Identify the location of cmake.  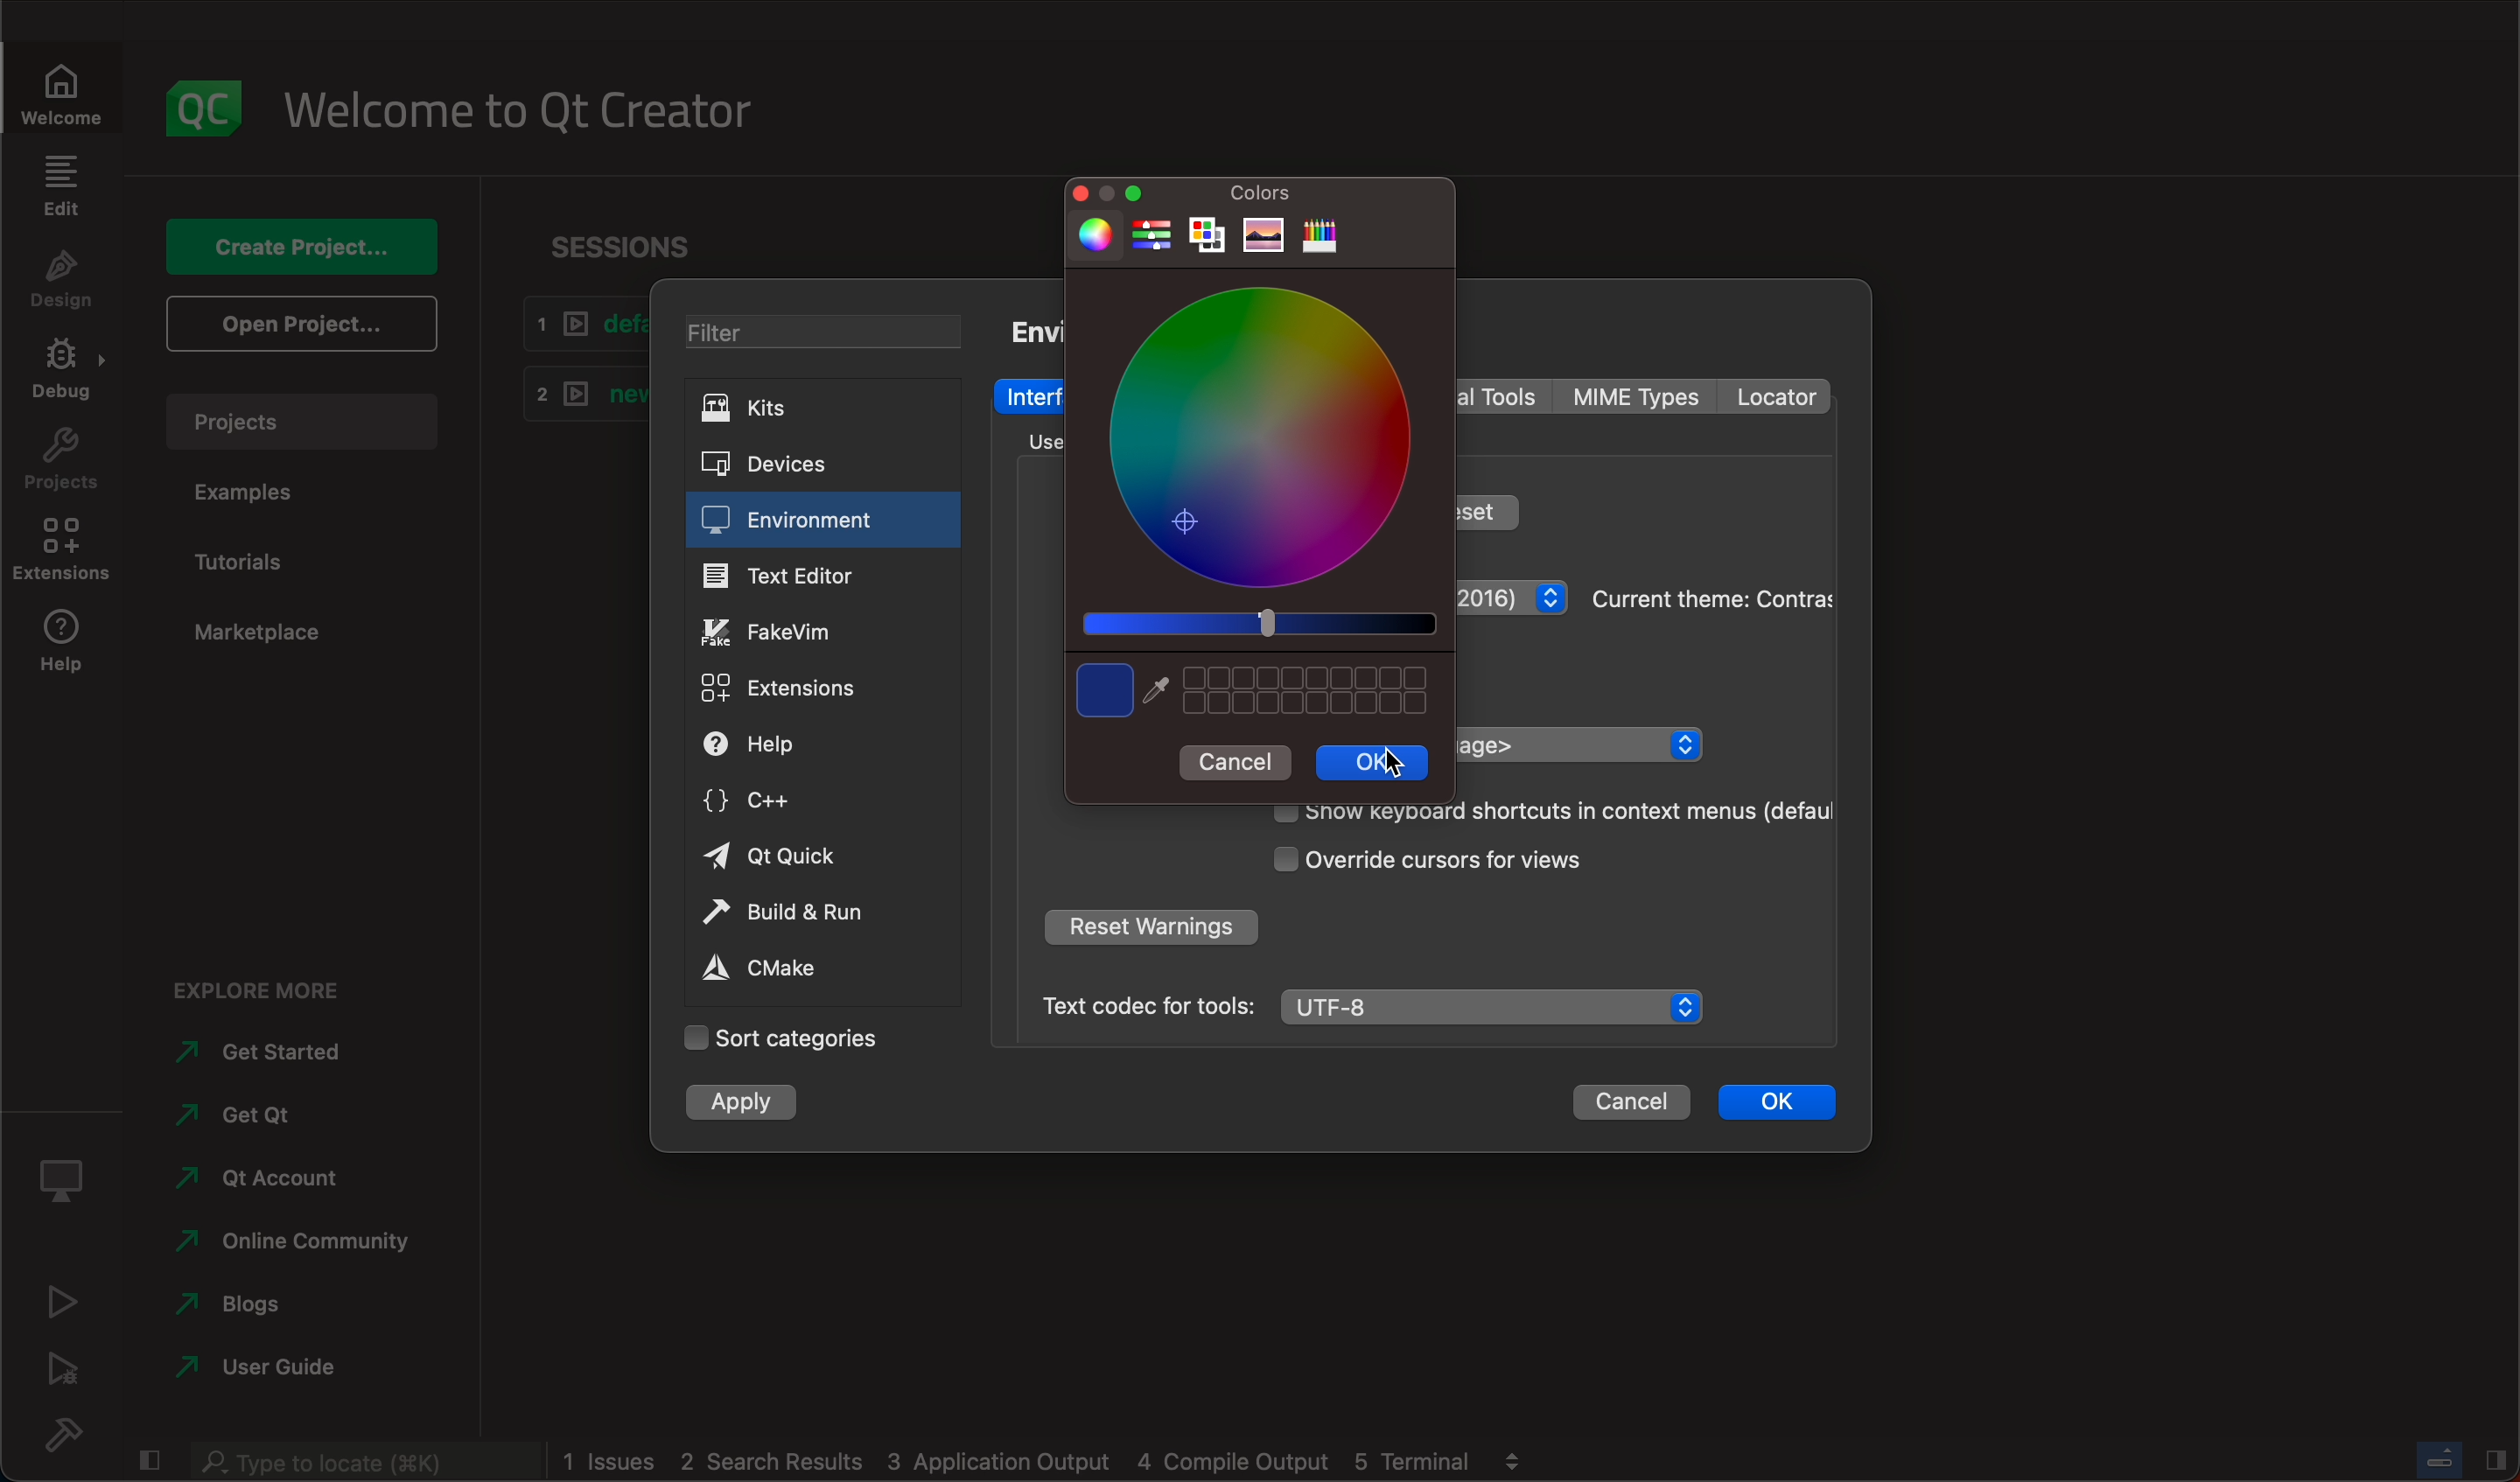
(807, 969).